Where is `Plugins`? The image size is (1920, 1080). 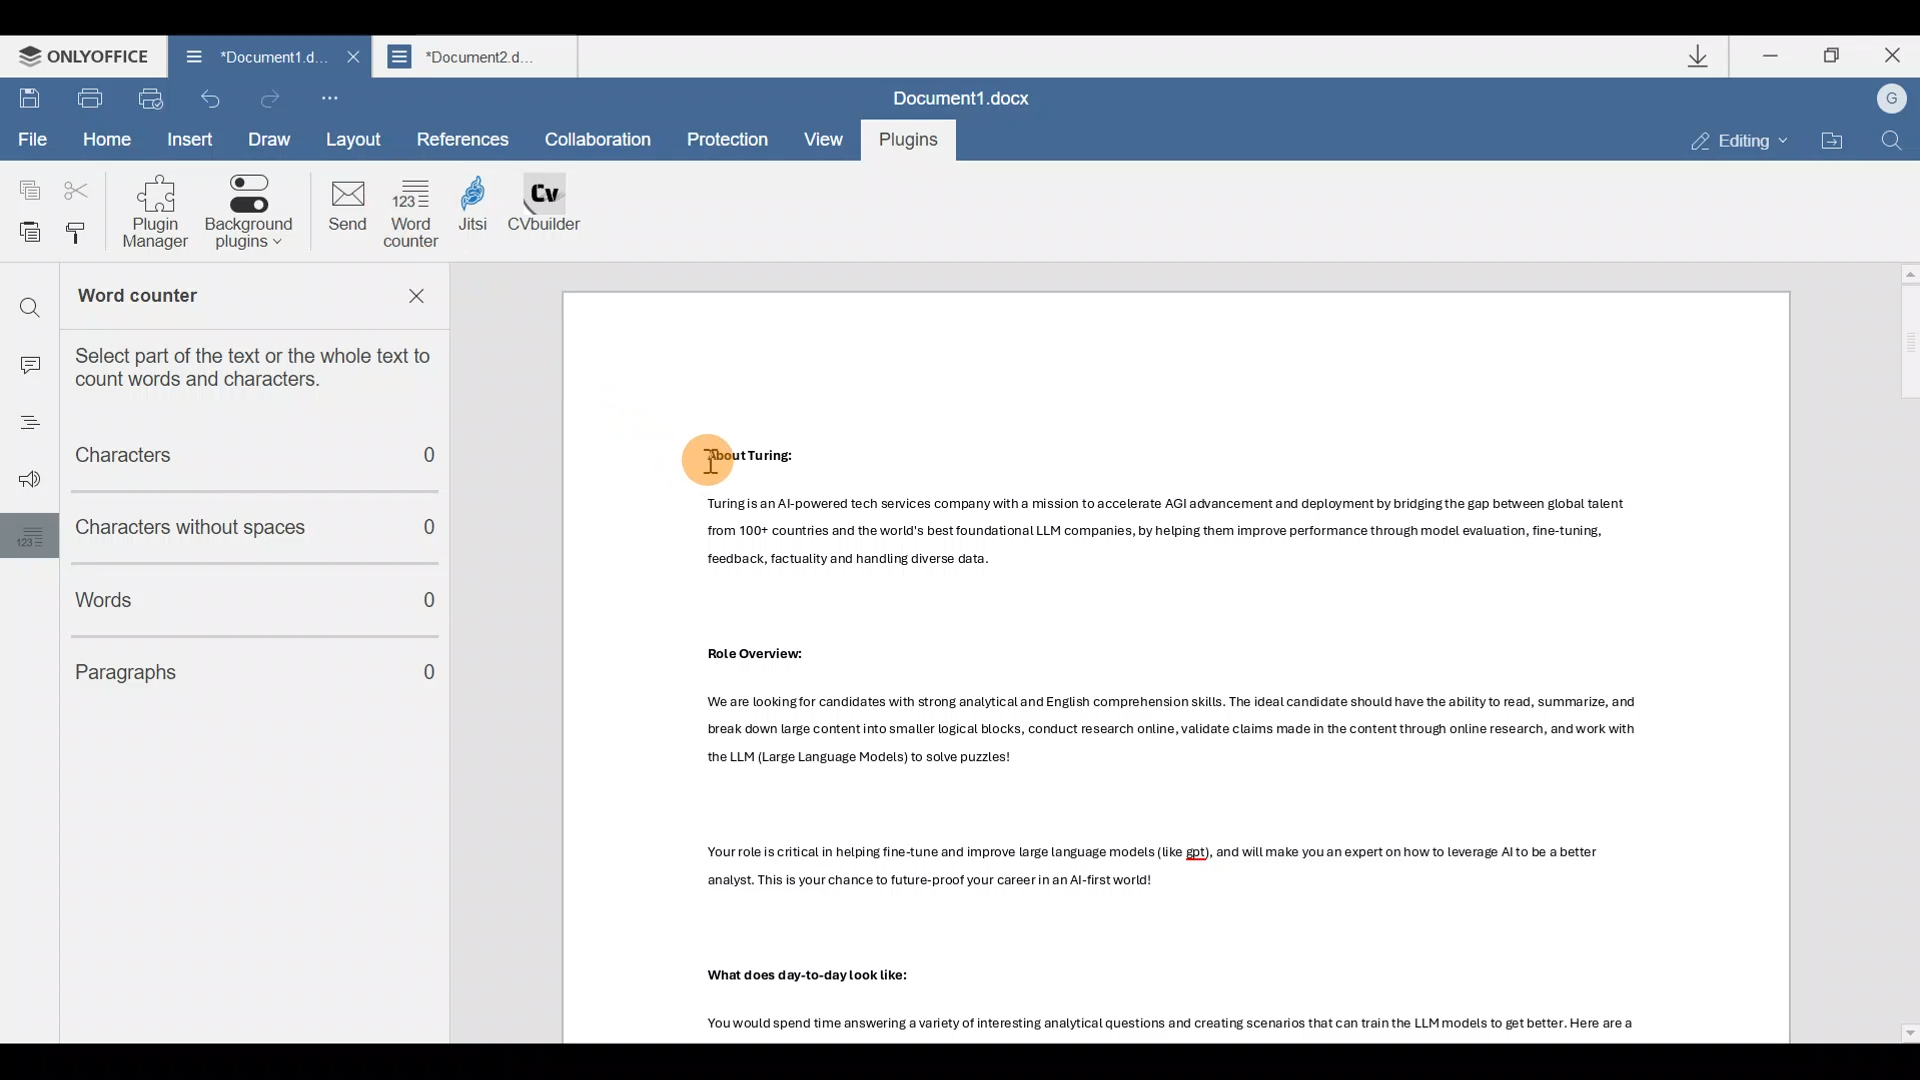 Plugins is located at coordinates (906, 141).